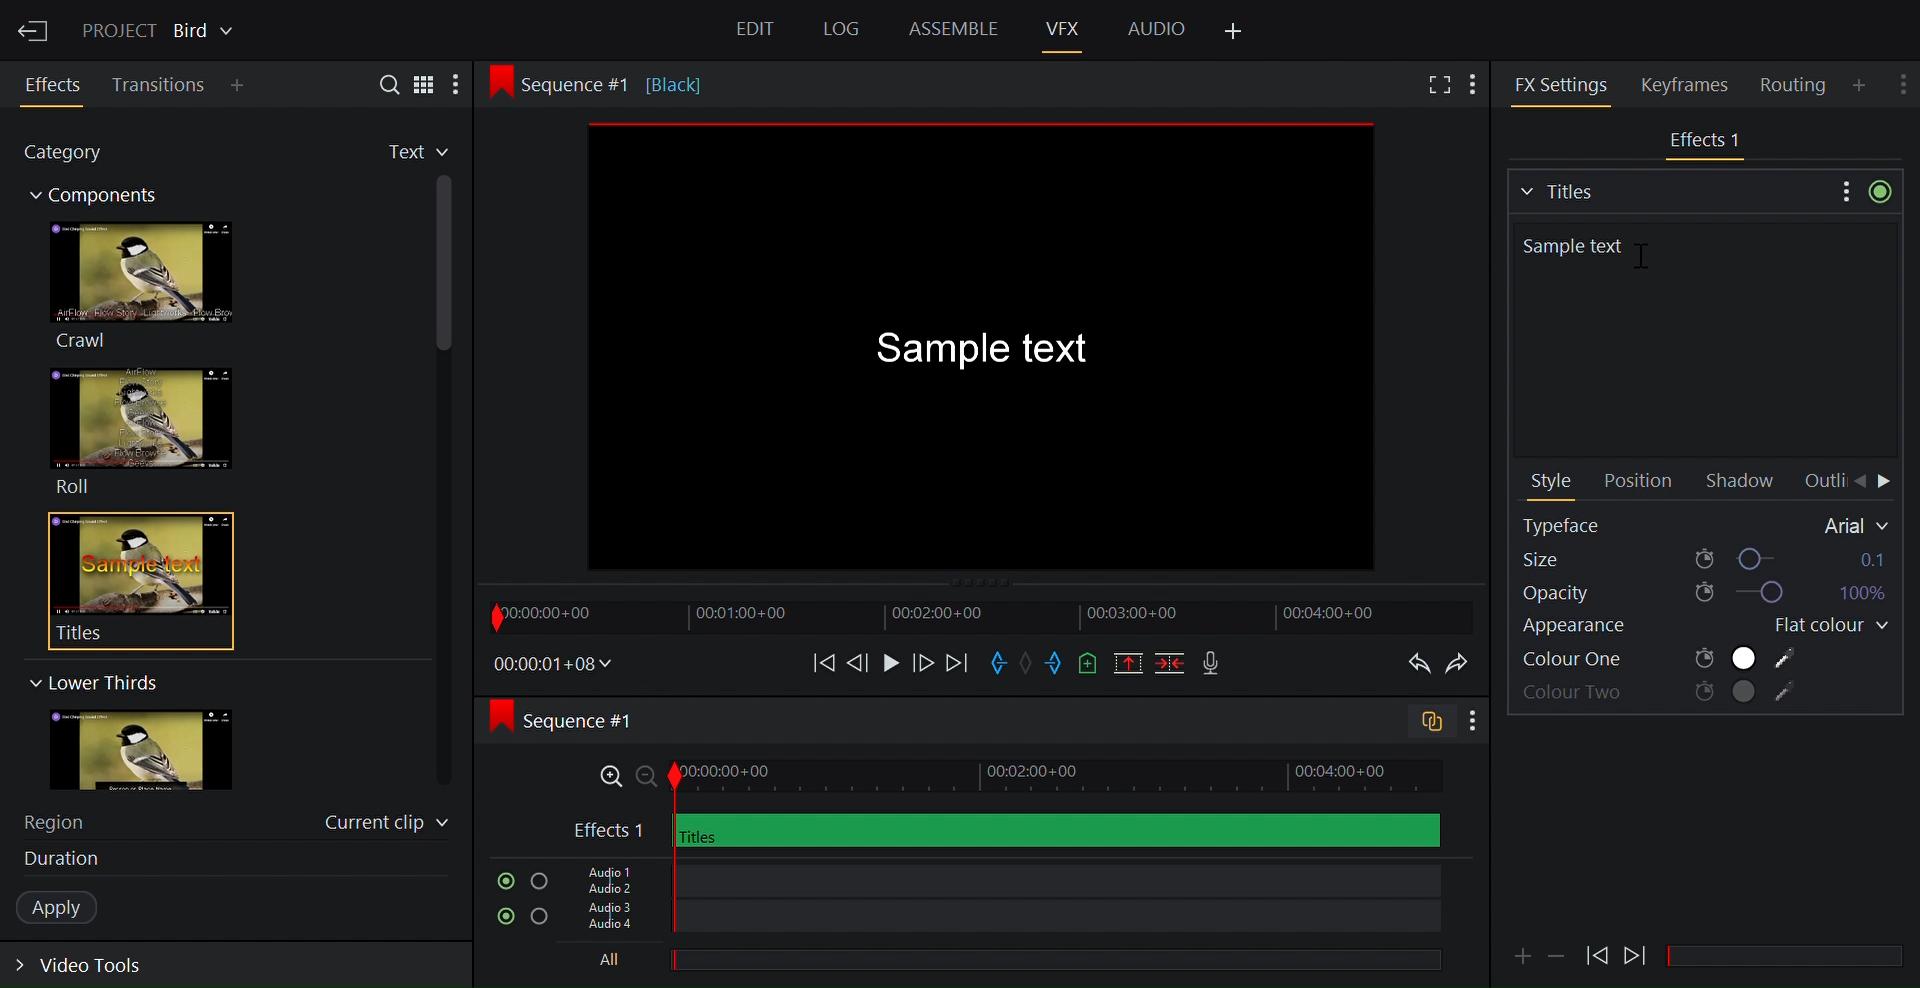  I want to click on Play Forward, so click(1597, 955).